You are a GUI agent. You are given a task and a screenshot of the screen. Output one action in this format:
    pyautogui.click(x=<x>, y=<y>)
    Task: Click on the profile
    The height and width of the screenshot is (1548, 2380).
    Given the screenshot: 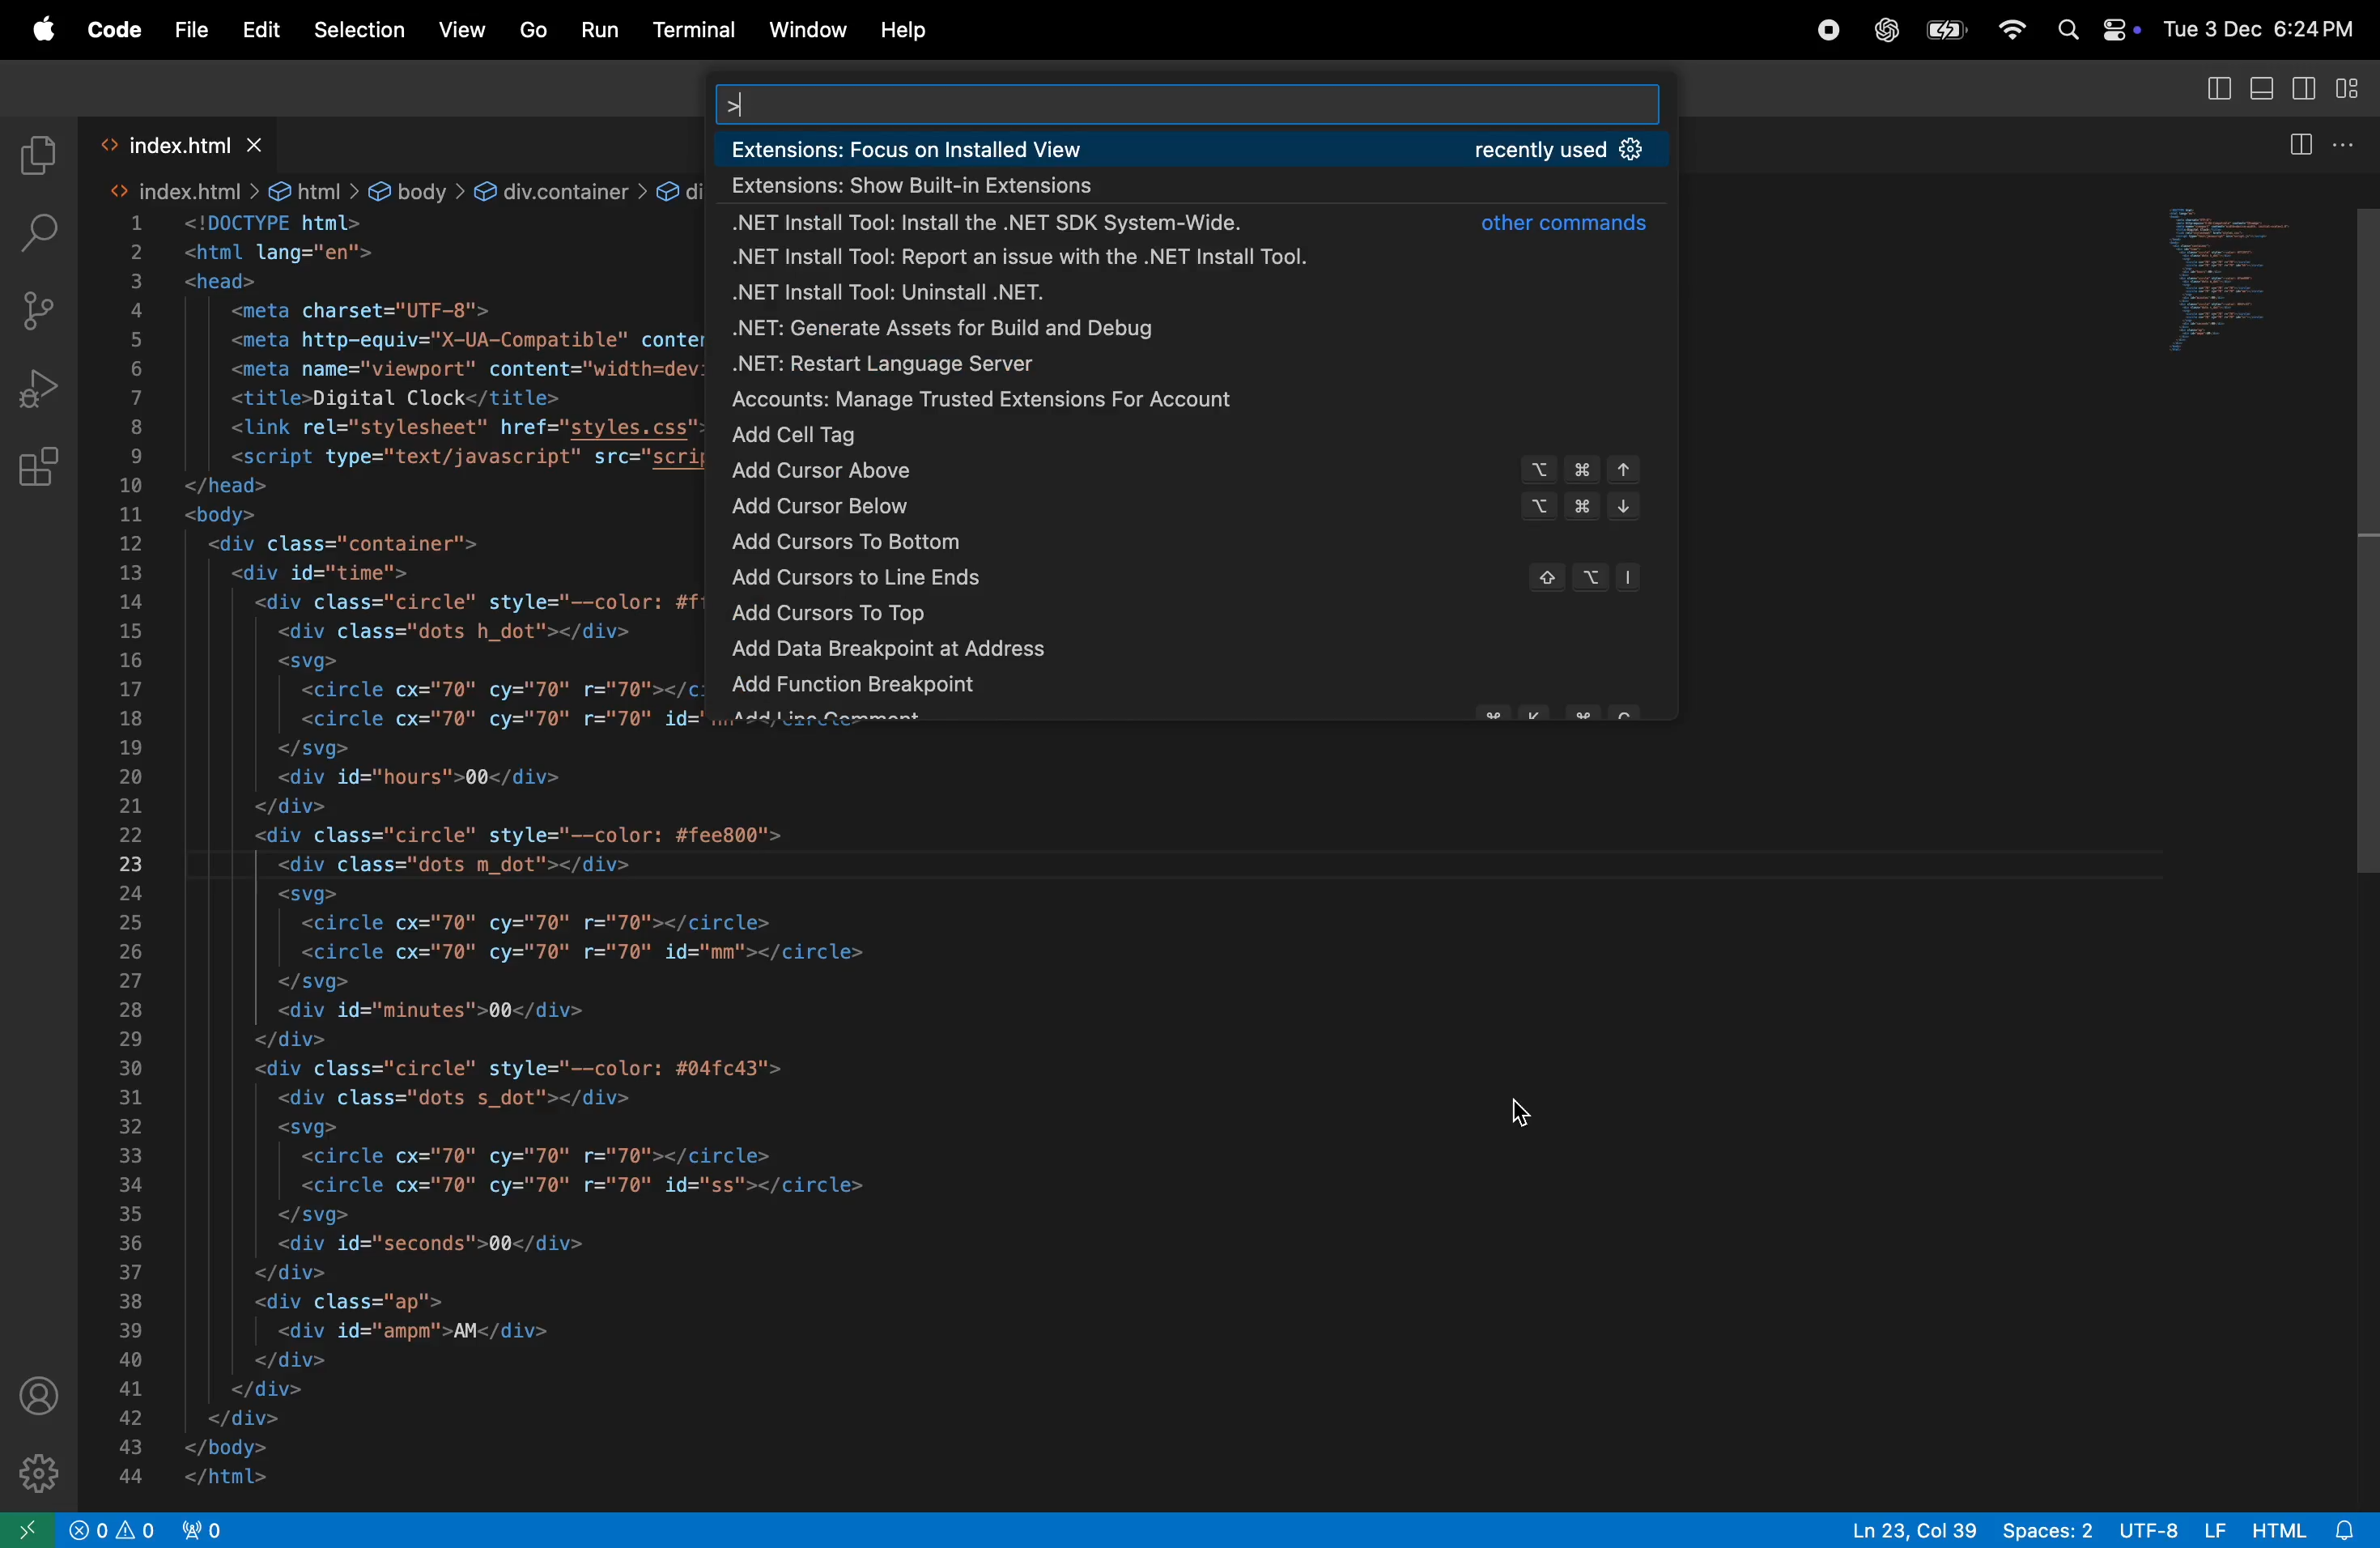 What is the action you would take?
    pyautogui.click(x=35, y=1393)
    